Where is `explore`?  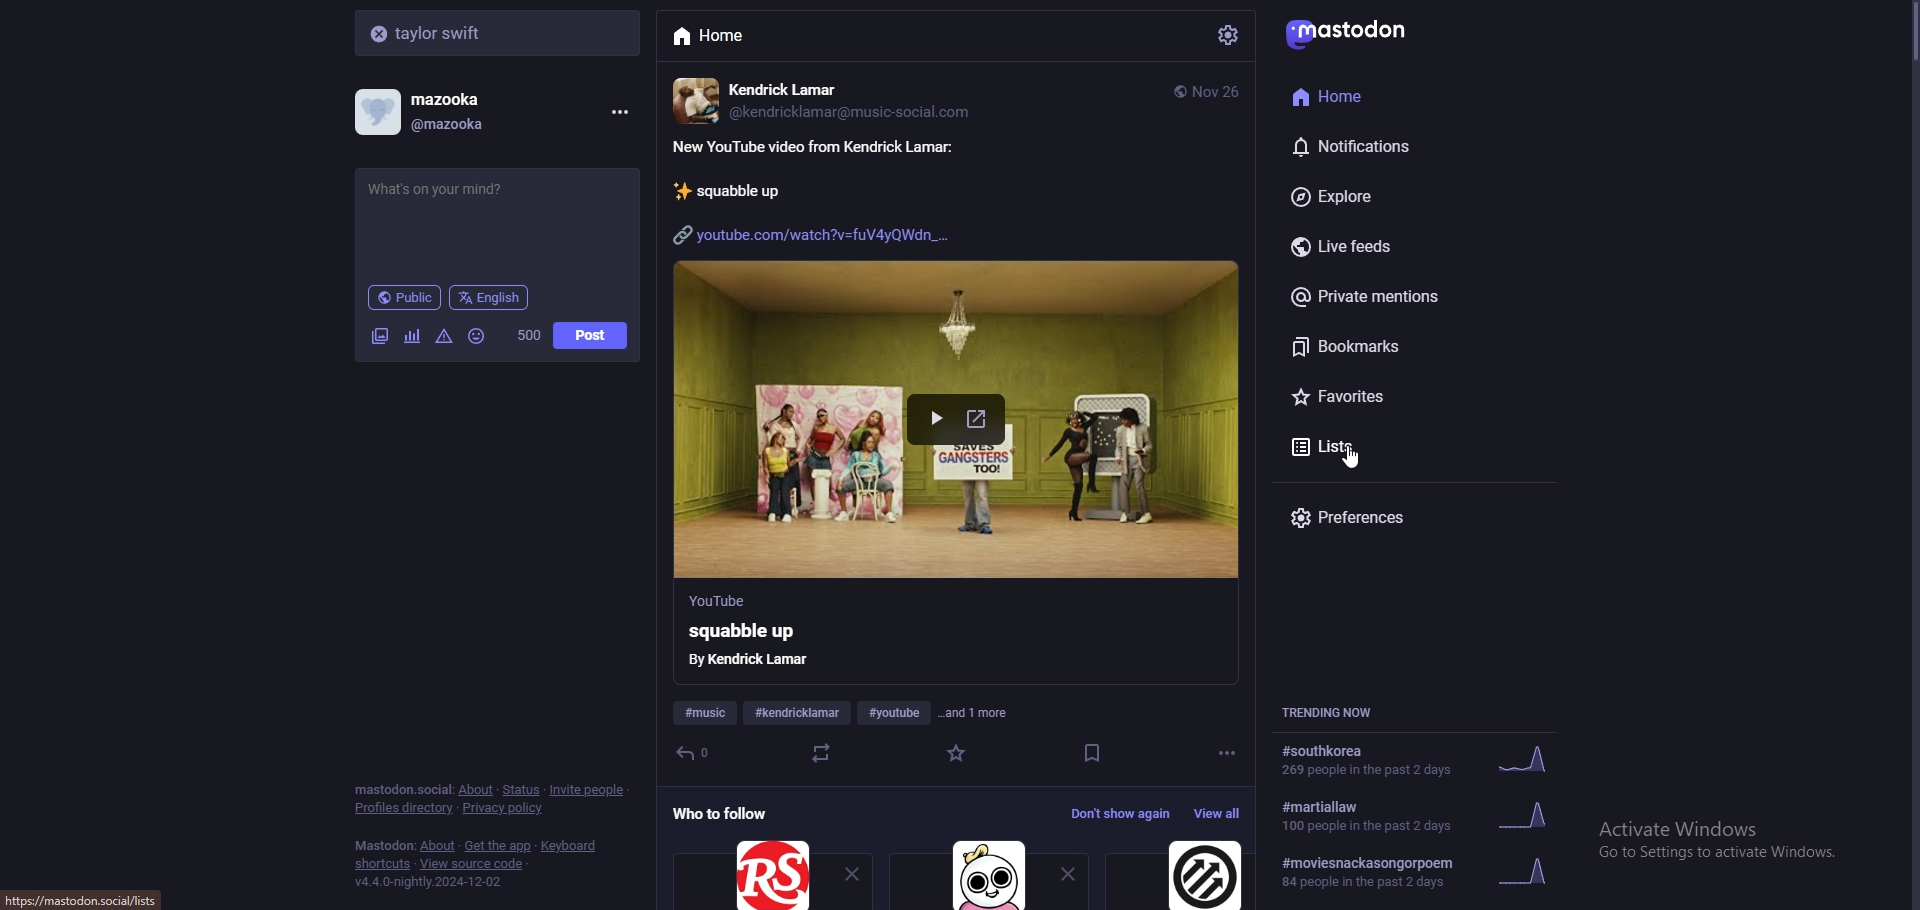
explore is located at coordinates (1408, 198).